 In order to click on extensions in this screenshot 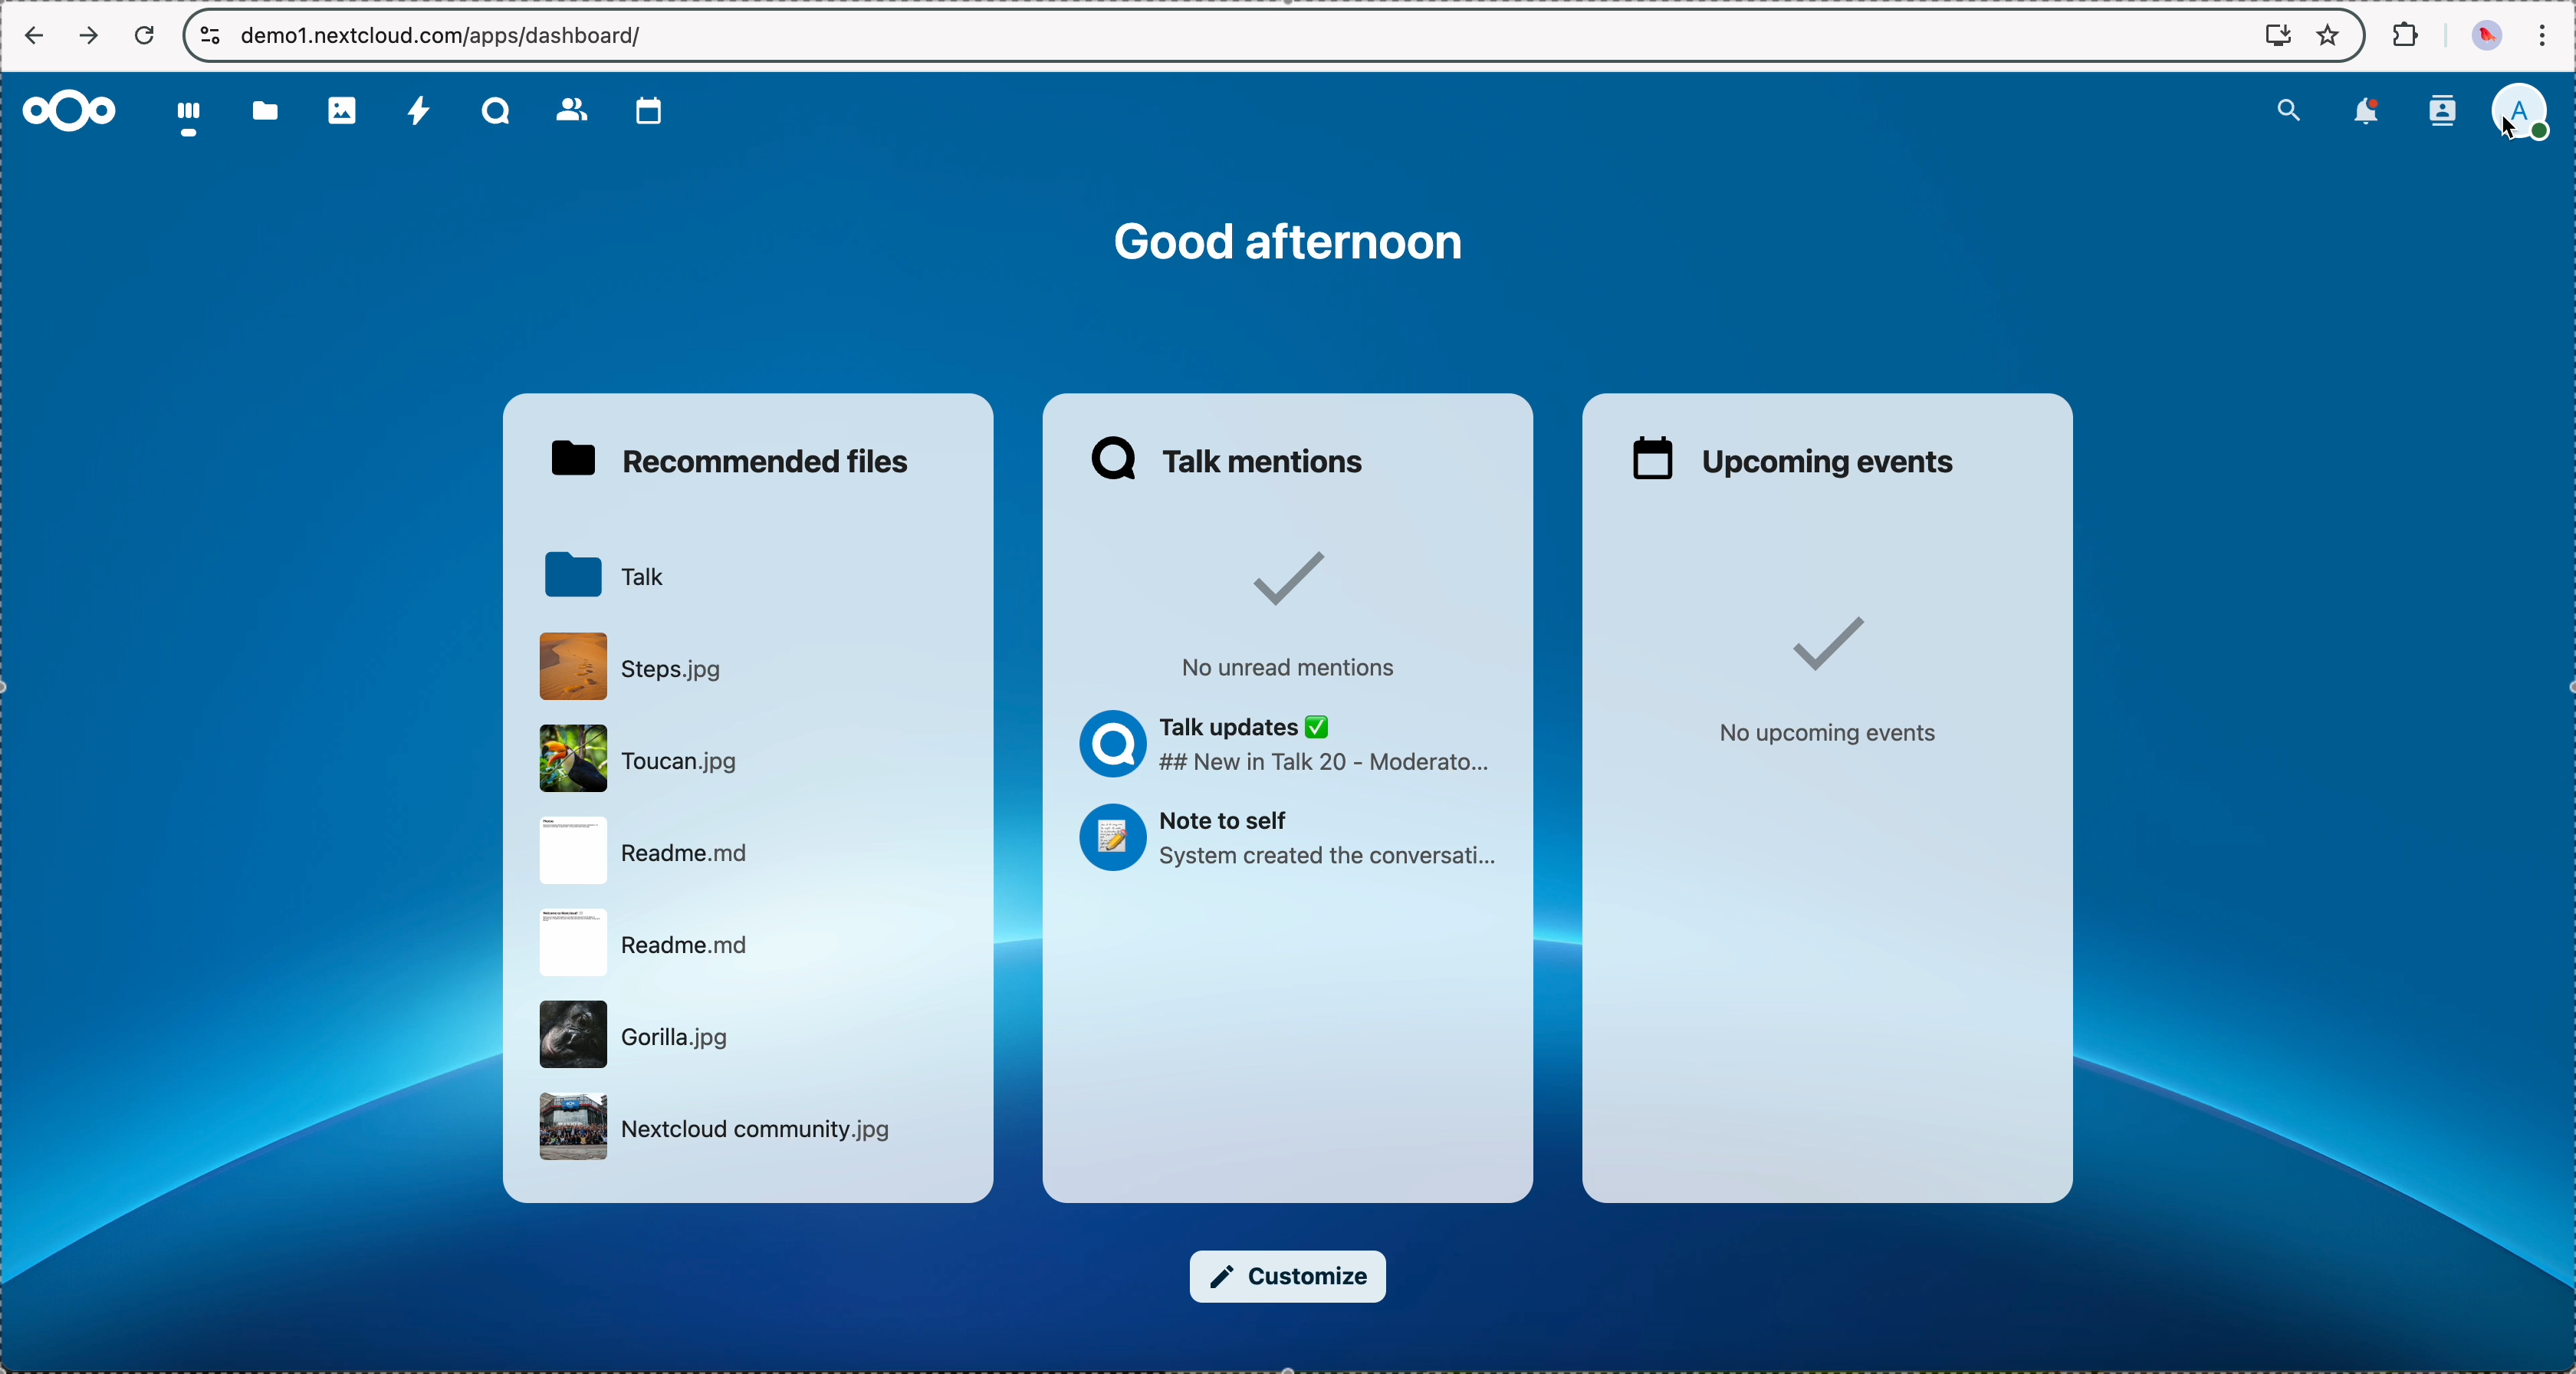, I will do `click(2402, 35)`.